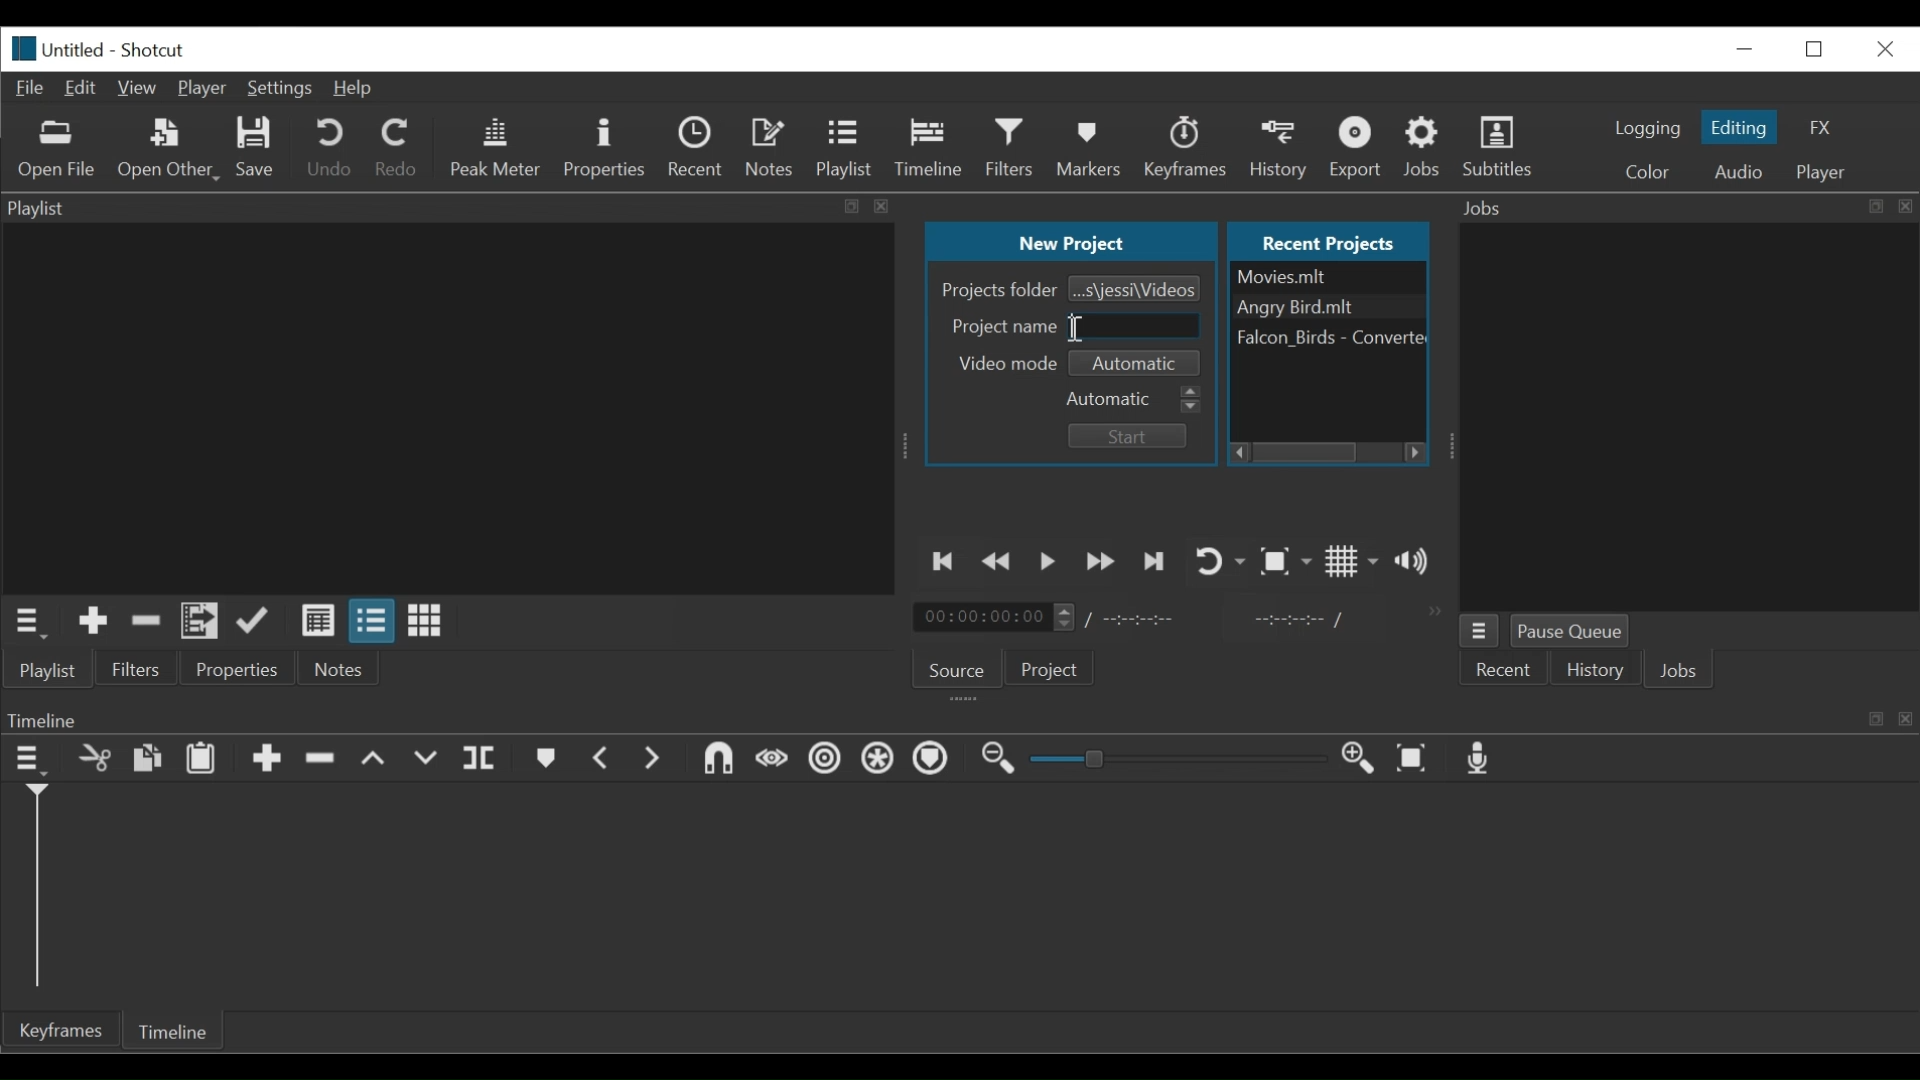 The height and width of the screenshot is (1080, 1920). I want to click on Ripple all tracks, so click(878, 757).